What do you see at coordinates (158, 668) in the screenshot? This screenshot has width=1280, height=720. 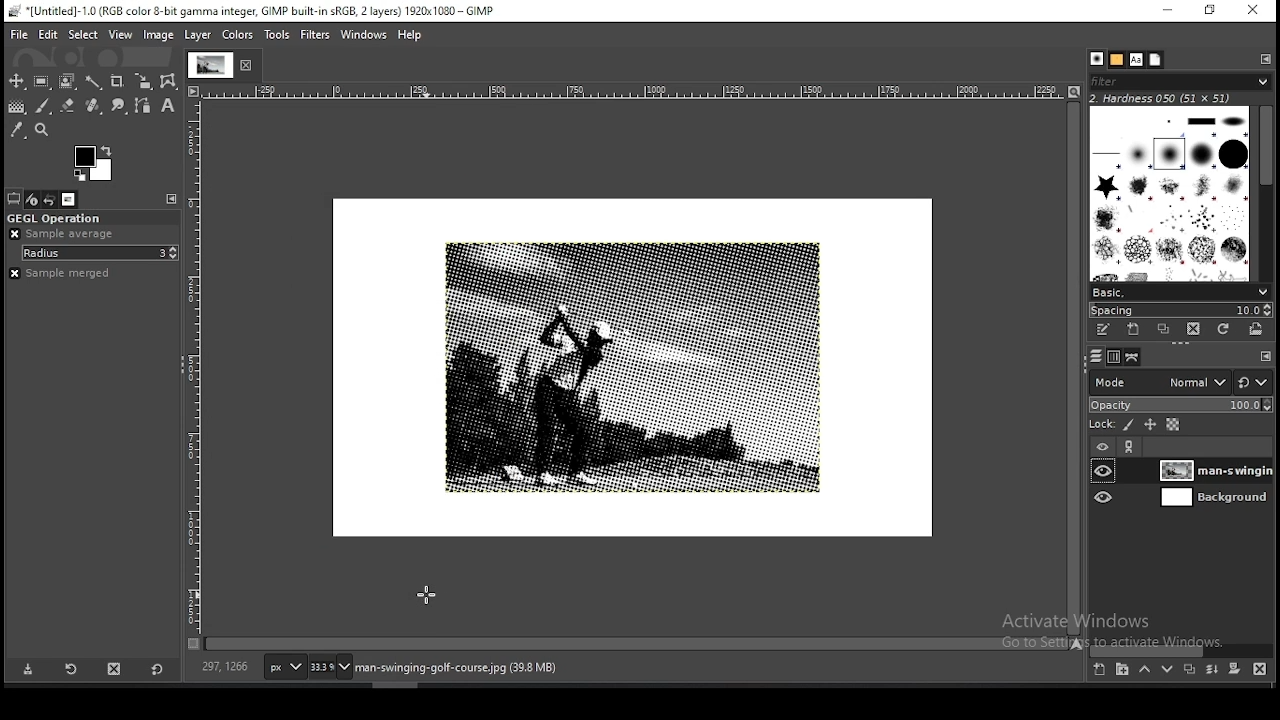 I see `reset` at bounding box center [158, 668].